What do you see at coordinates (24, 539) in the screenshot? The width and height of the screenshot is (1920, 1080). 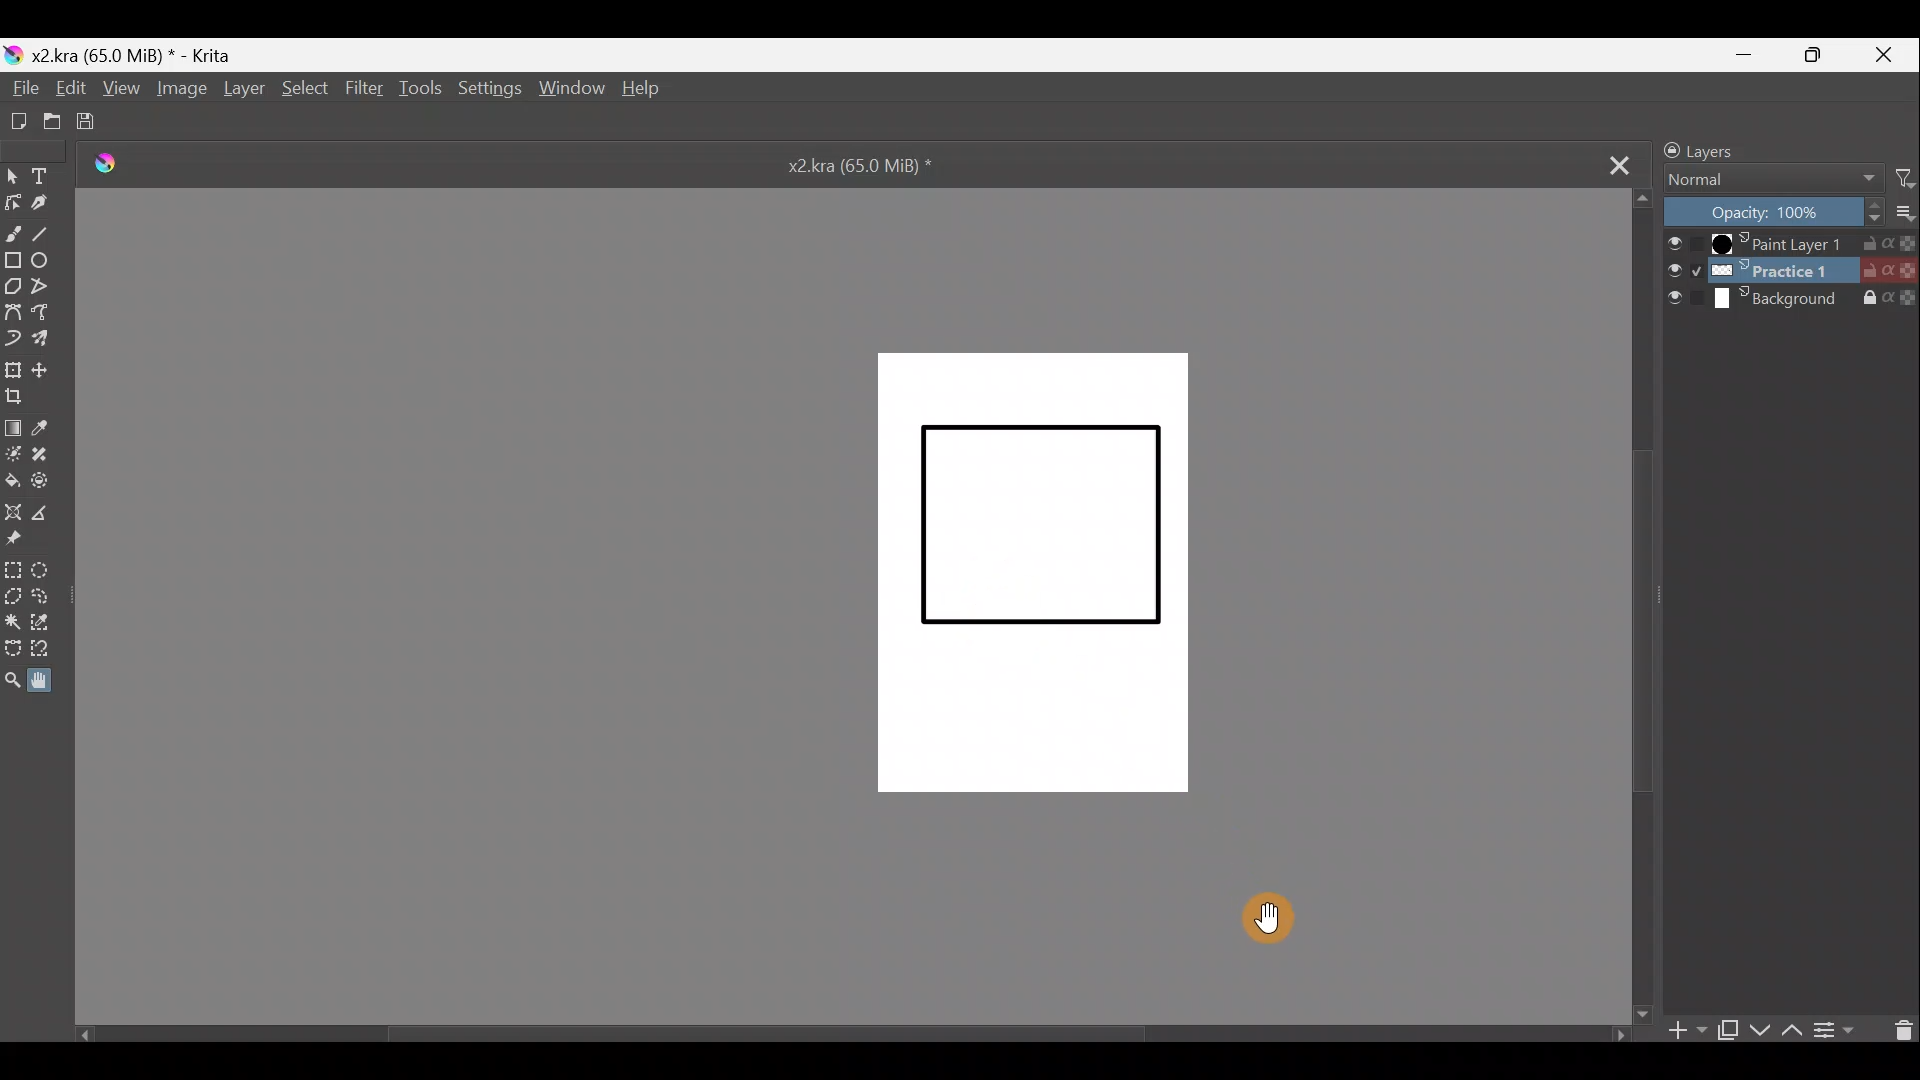 I see `Reference images tool` at bounding box center [24, 539].